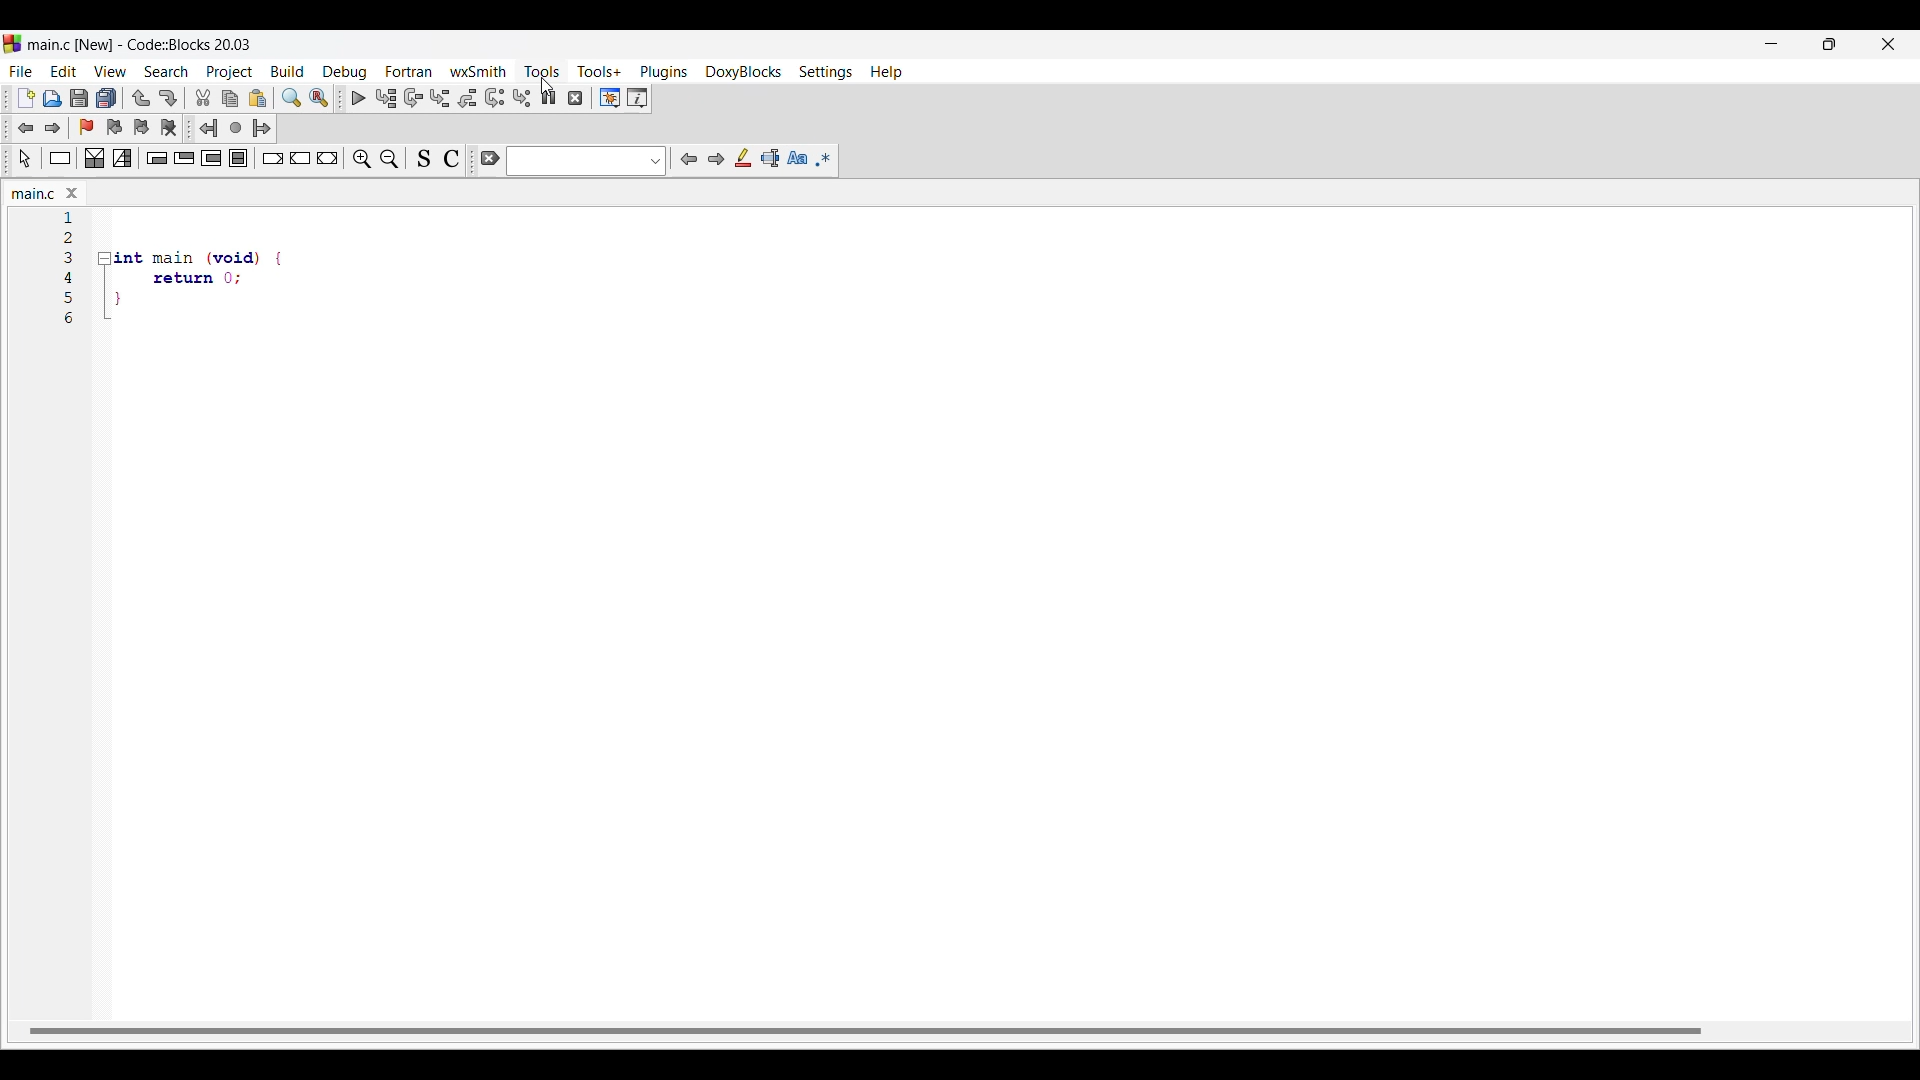 The height and width of the screenshot is (1080, 1920). I want to click on Undo, so click(141, 98).